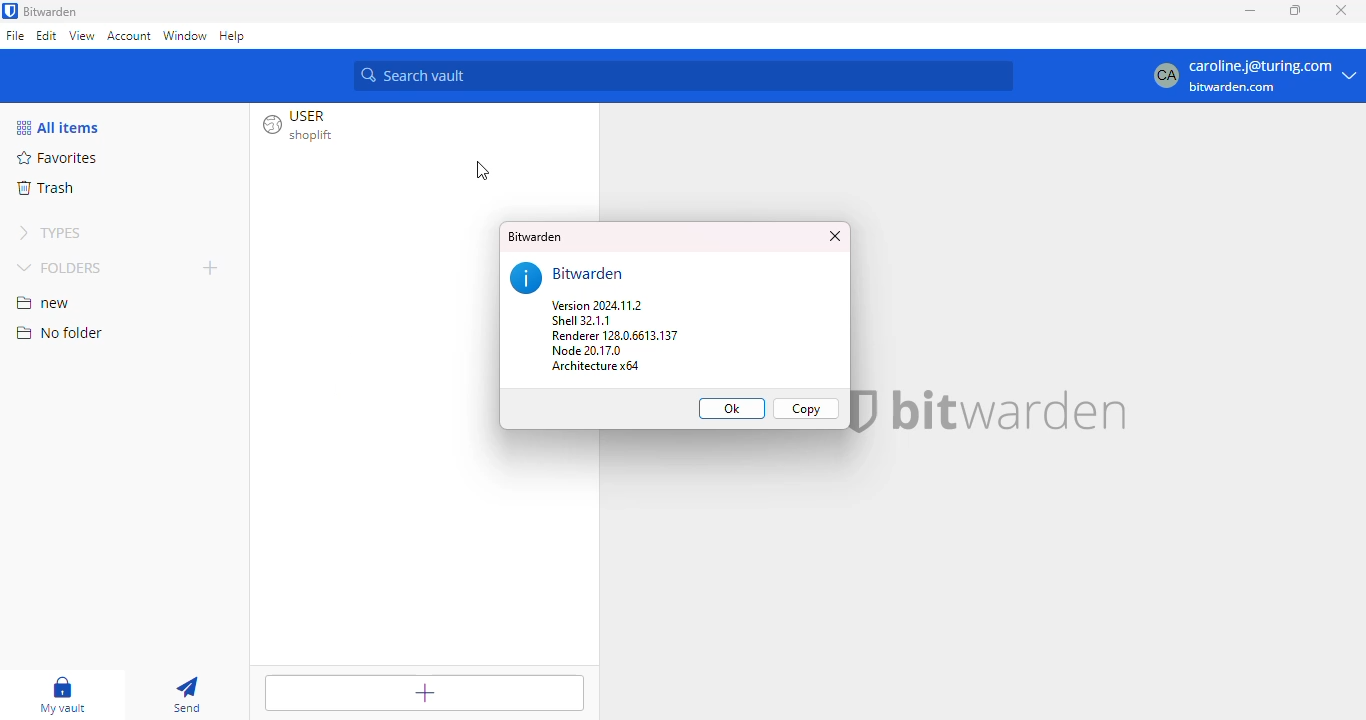 The height and width of the screenshot is (720, 1366). Describe the element at coordinates (478, 172) in the screenshot. I see `cursor` at that location.